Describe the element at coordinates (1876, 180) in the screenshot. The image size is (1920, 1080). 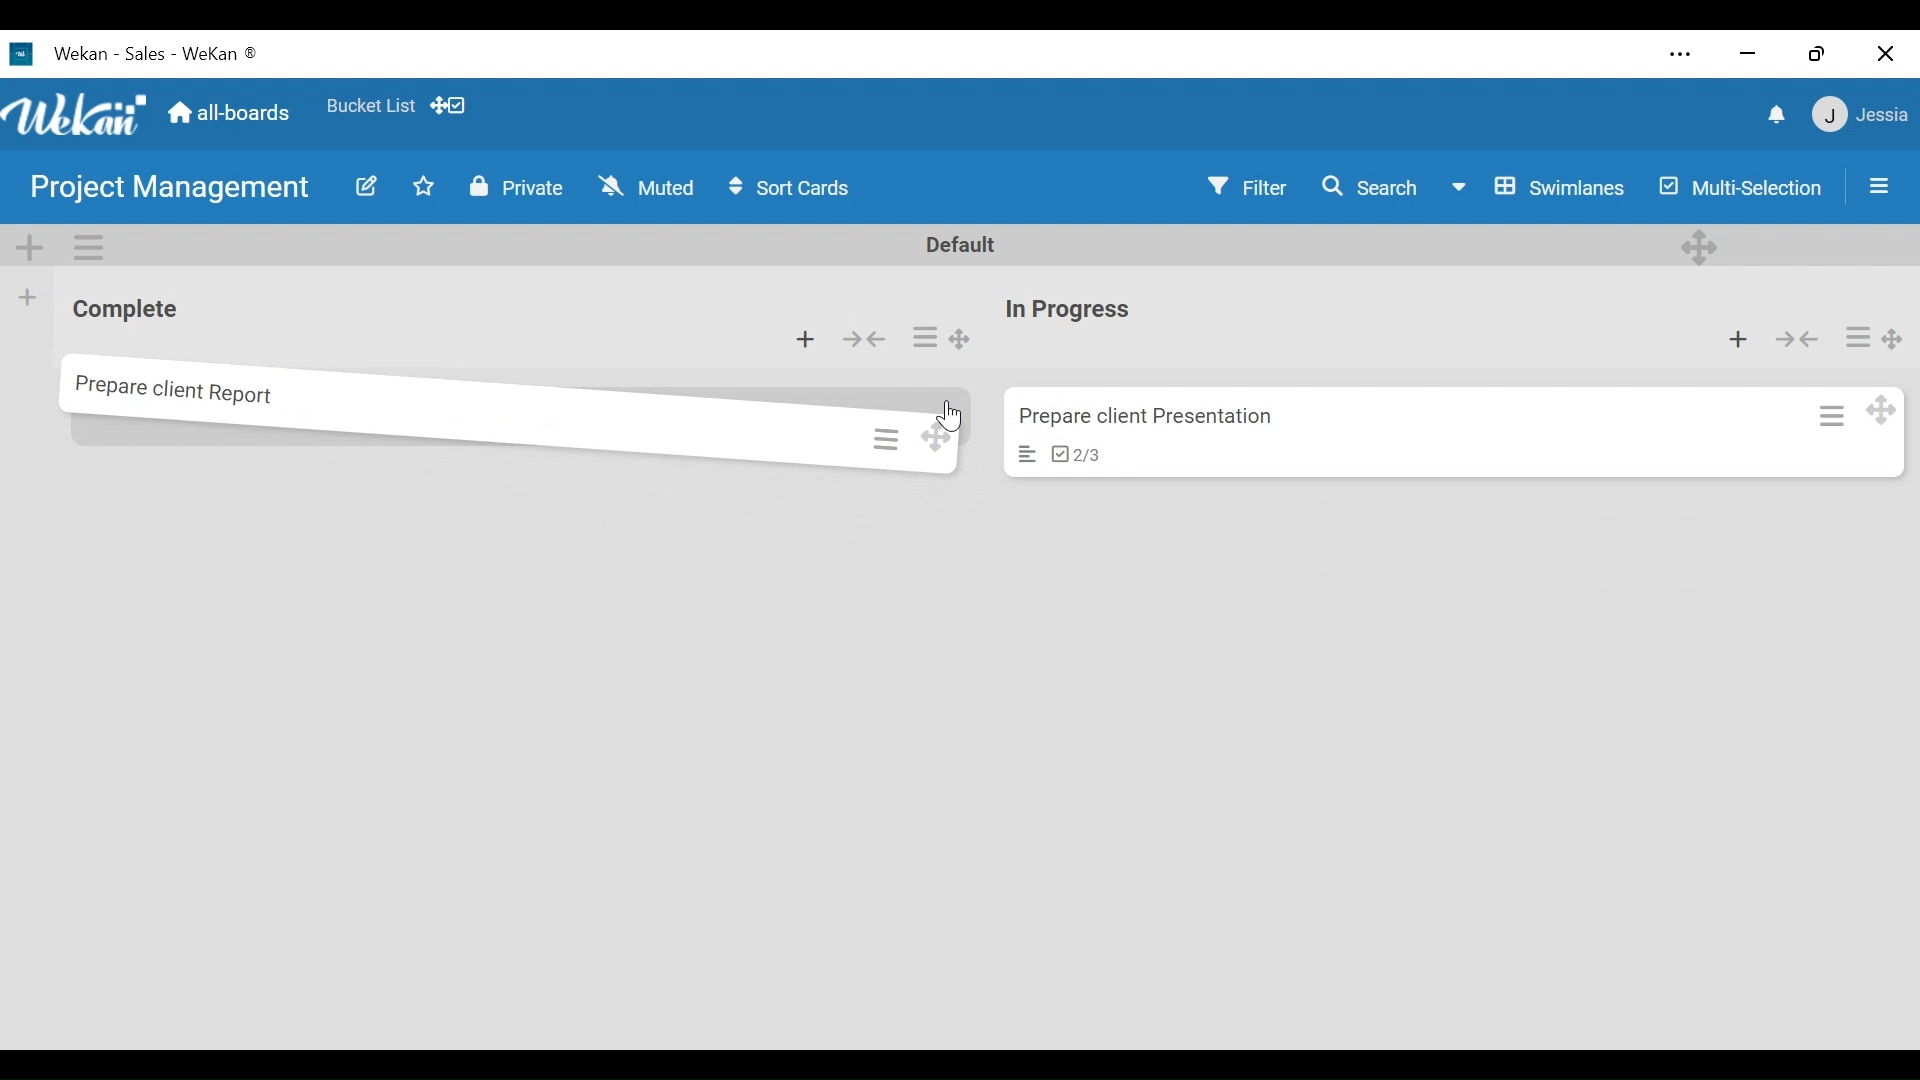
I see `Sidebar` at that location.